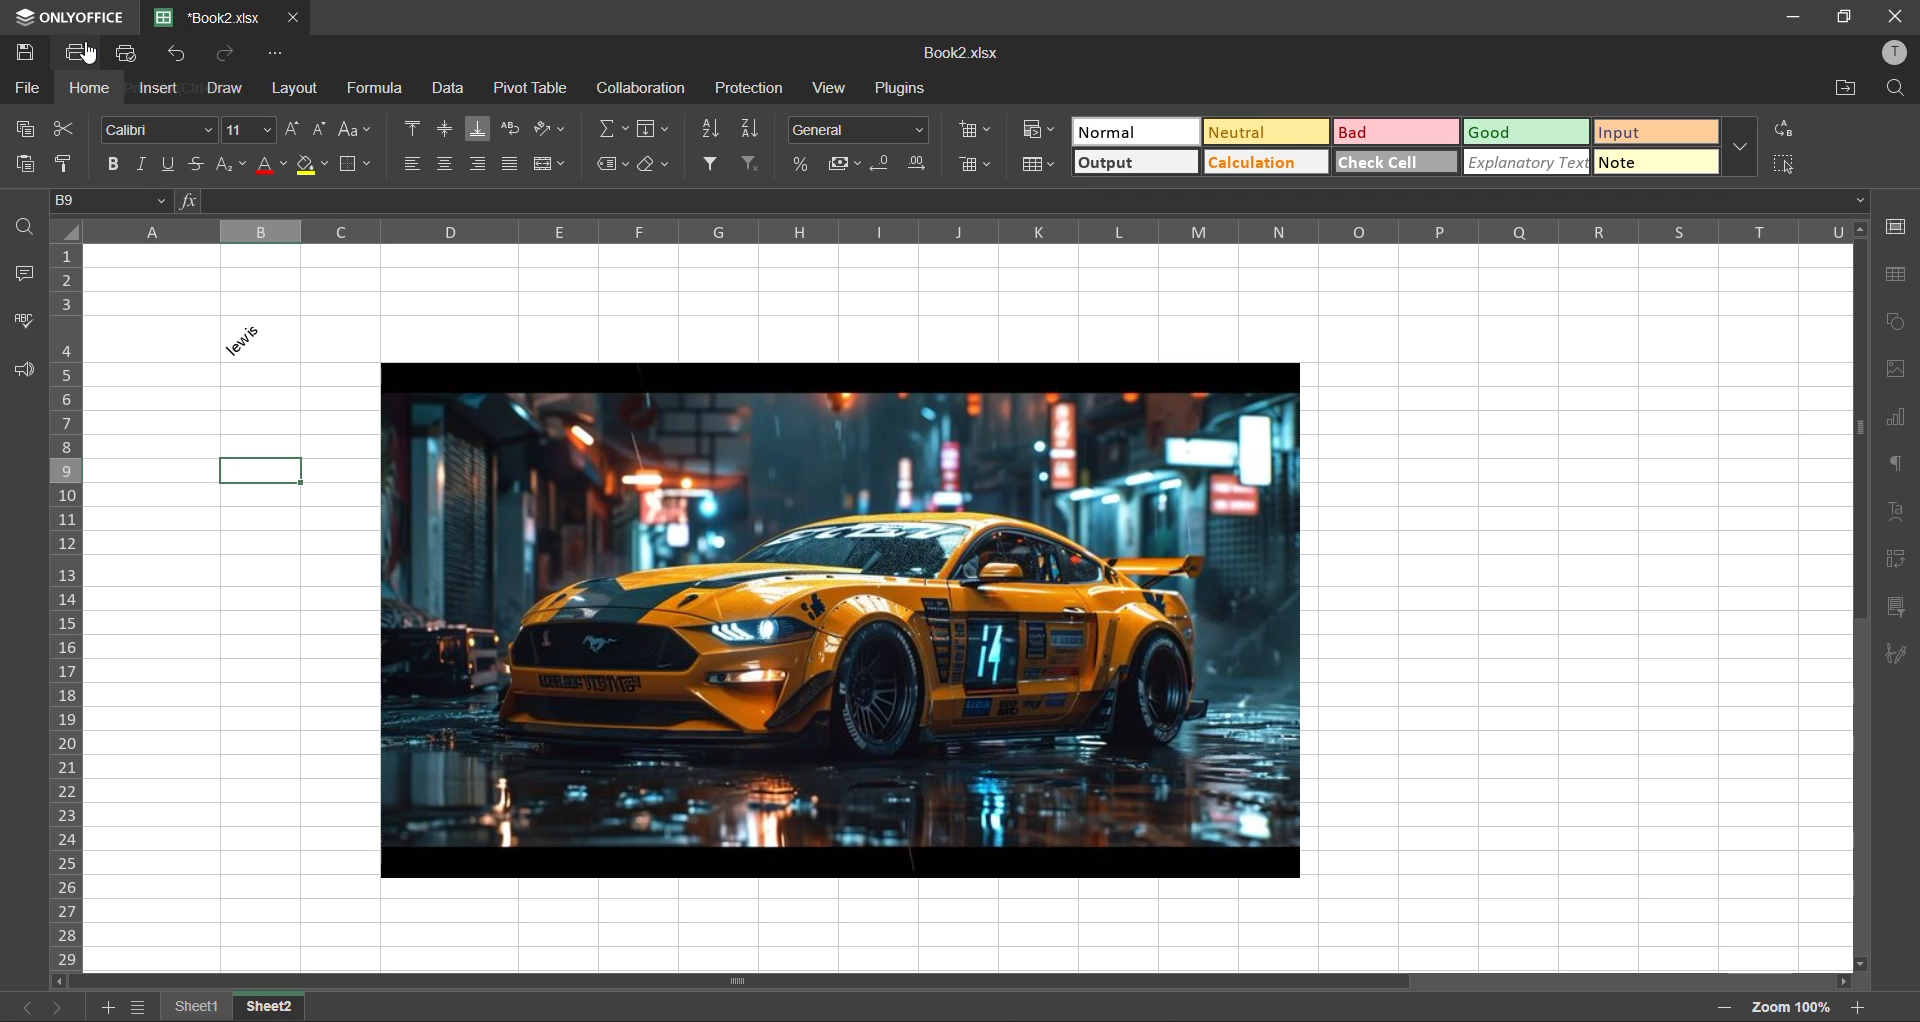  Describe the element at coordinates (645, 89) in the screenshot. I see `collaboration` at that location.